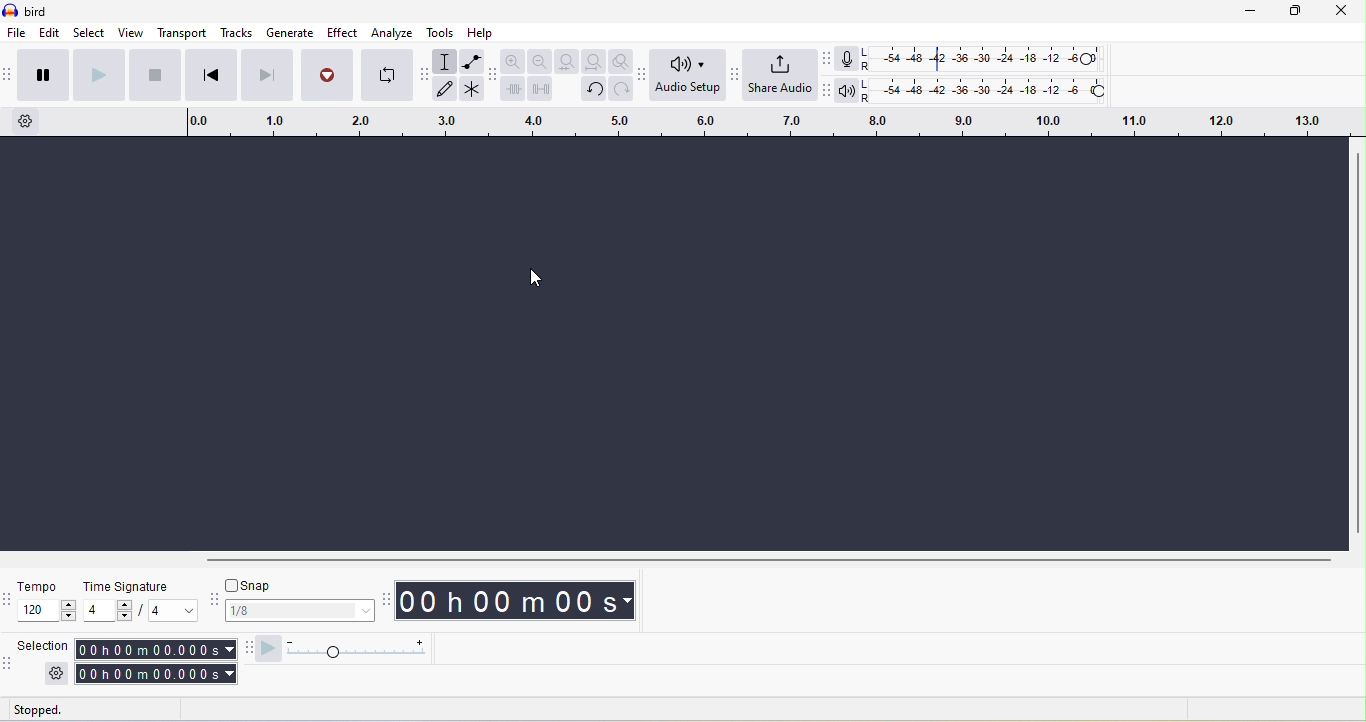  I want to click on cursor, so click(539, 277).